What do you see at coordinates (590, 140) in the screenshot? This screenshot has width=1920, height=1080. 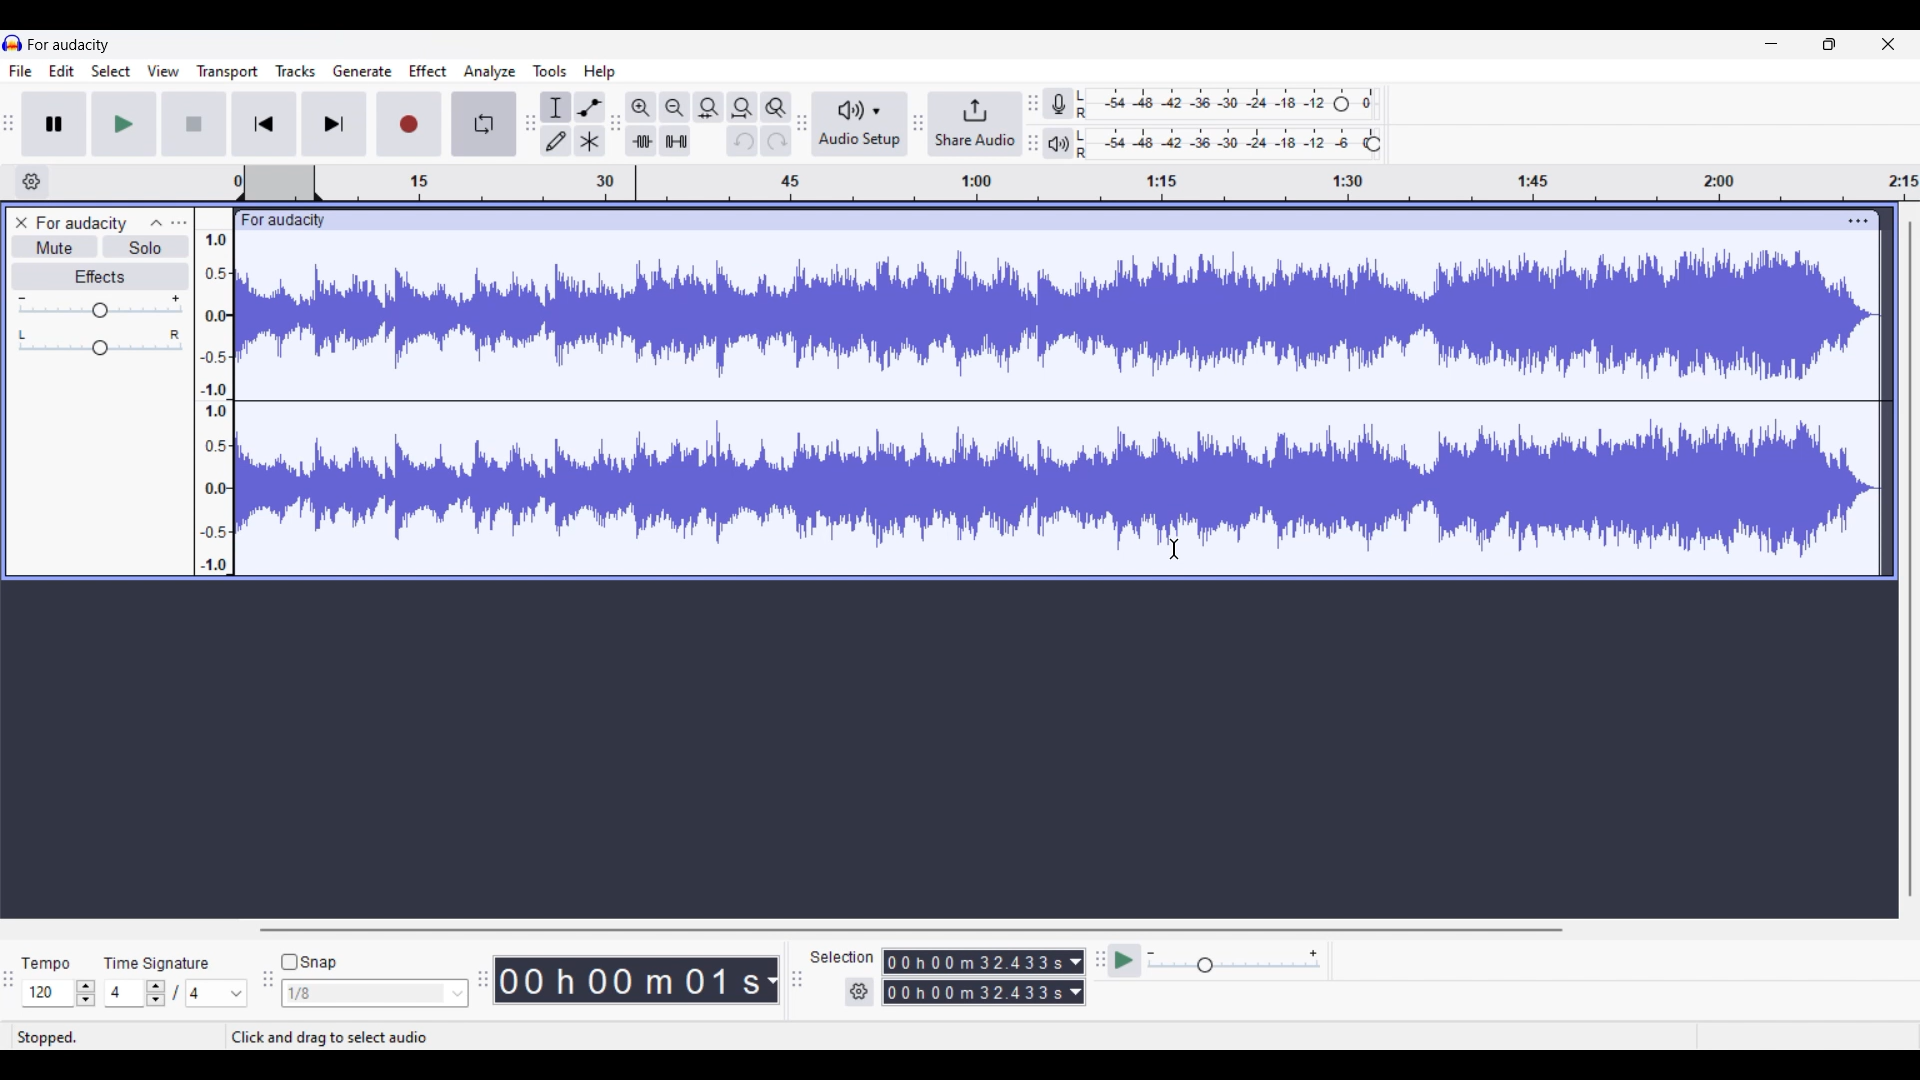 I see `Multi-tool` at bounding box center [590, 140].